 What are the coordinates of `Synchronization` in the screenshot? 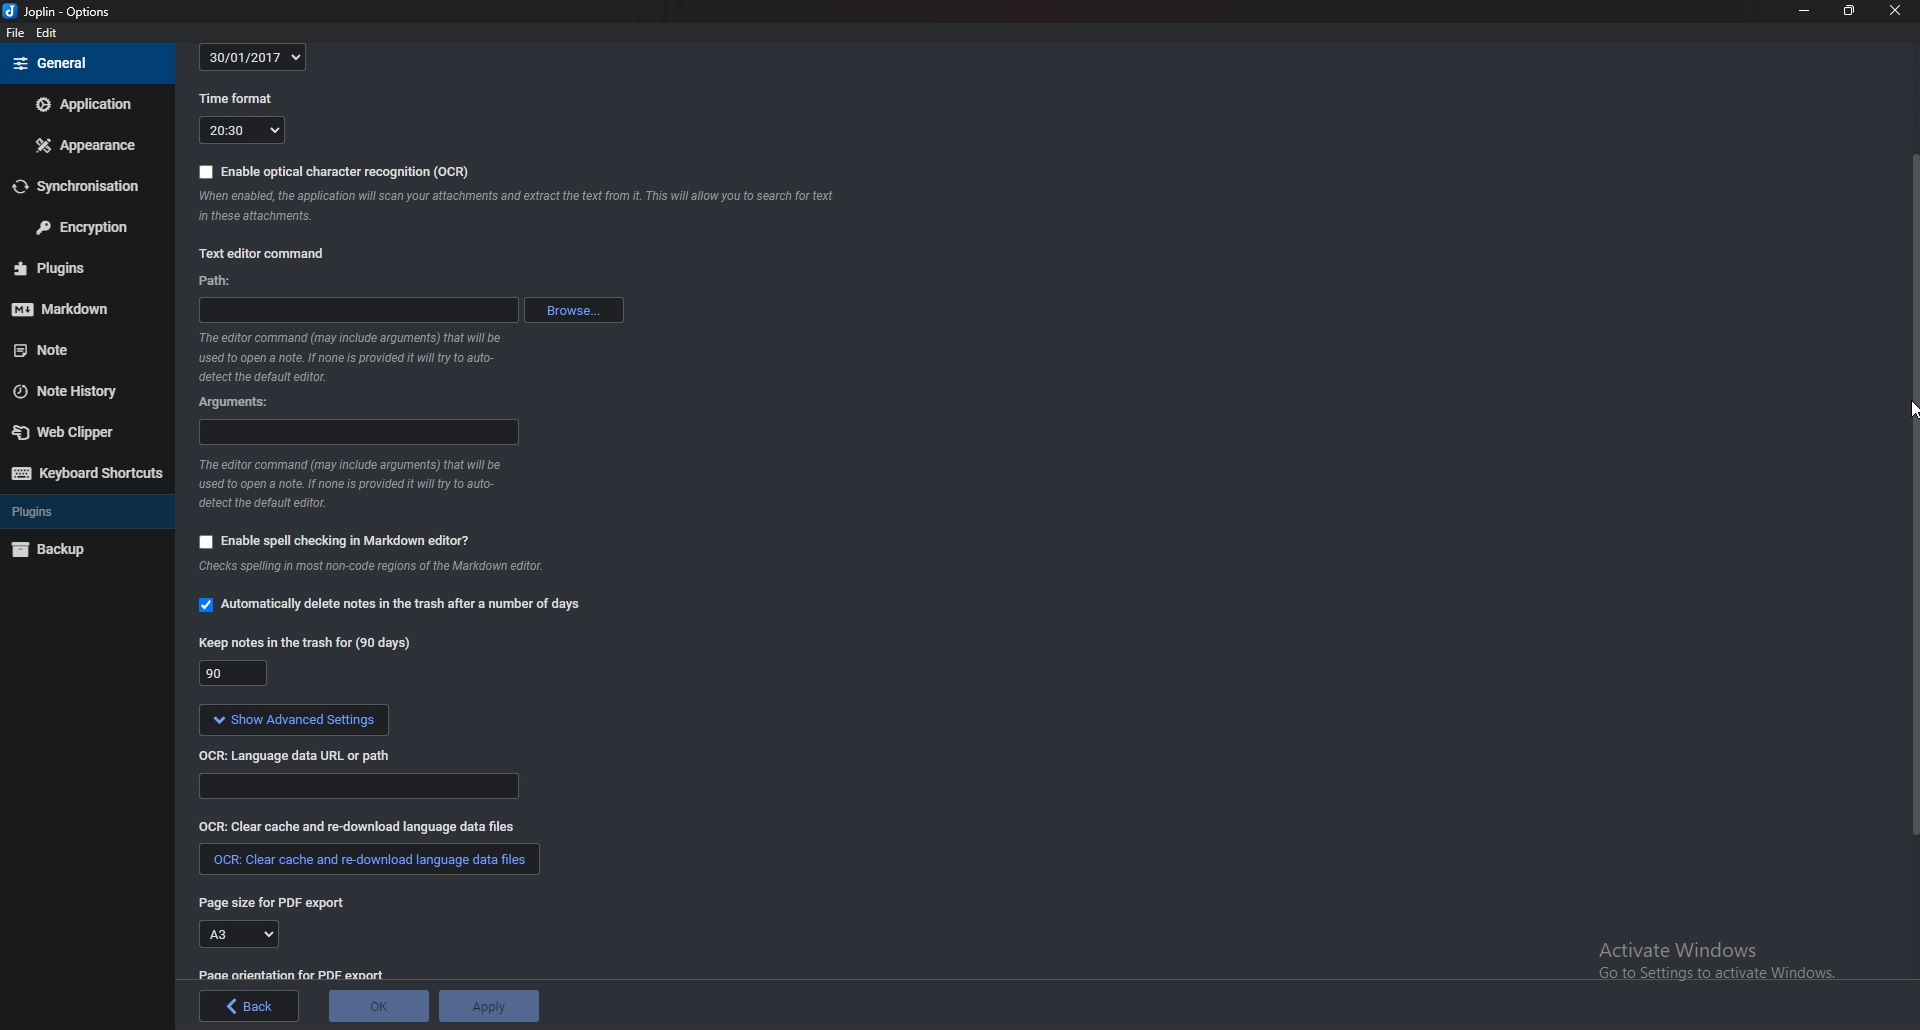 It's located at (81, 186).